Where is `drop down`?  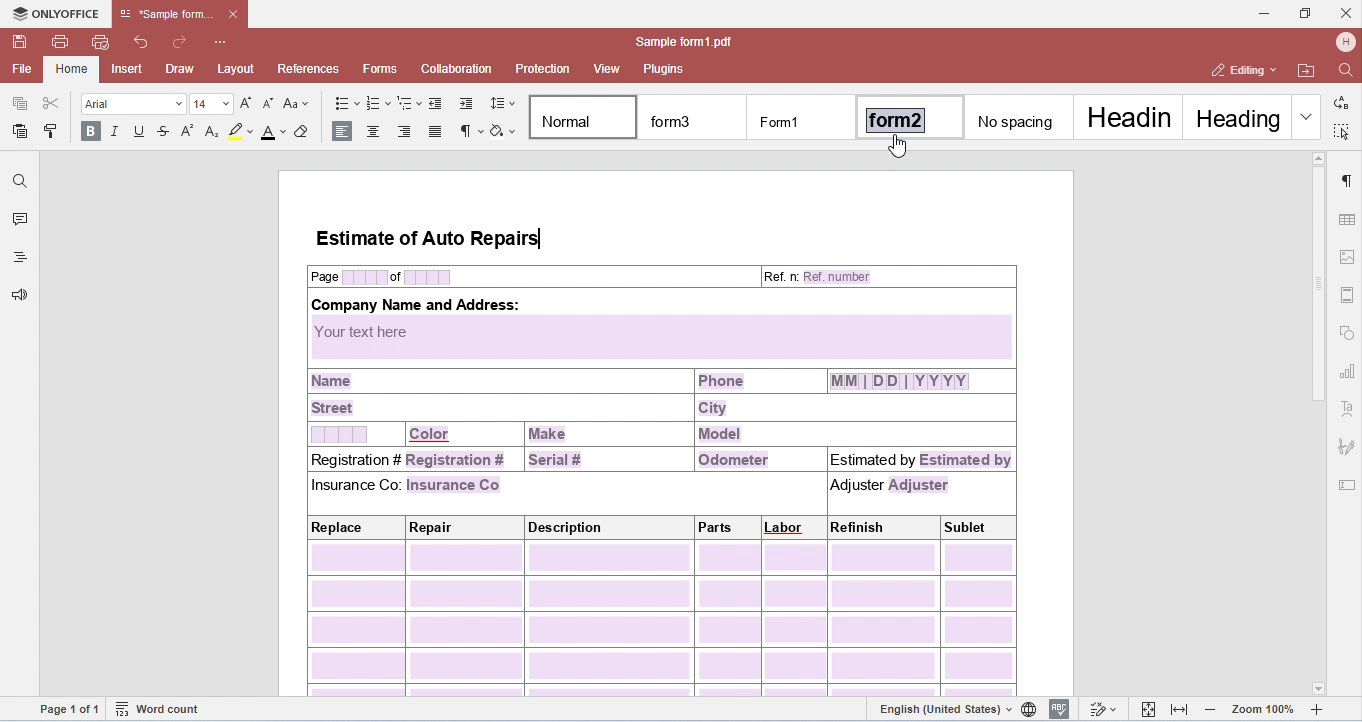 drop down is located at coordinates (1306, 116).